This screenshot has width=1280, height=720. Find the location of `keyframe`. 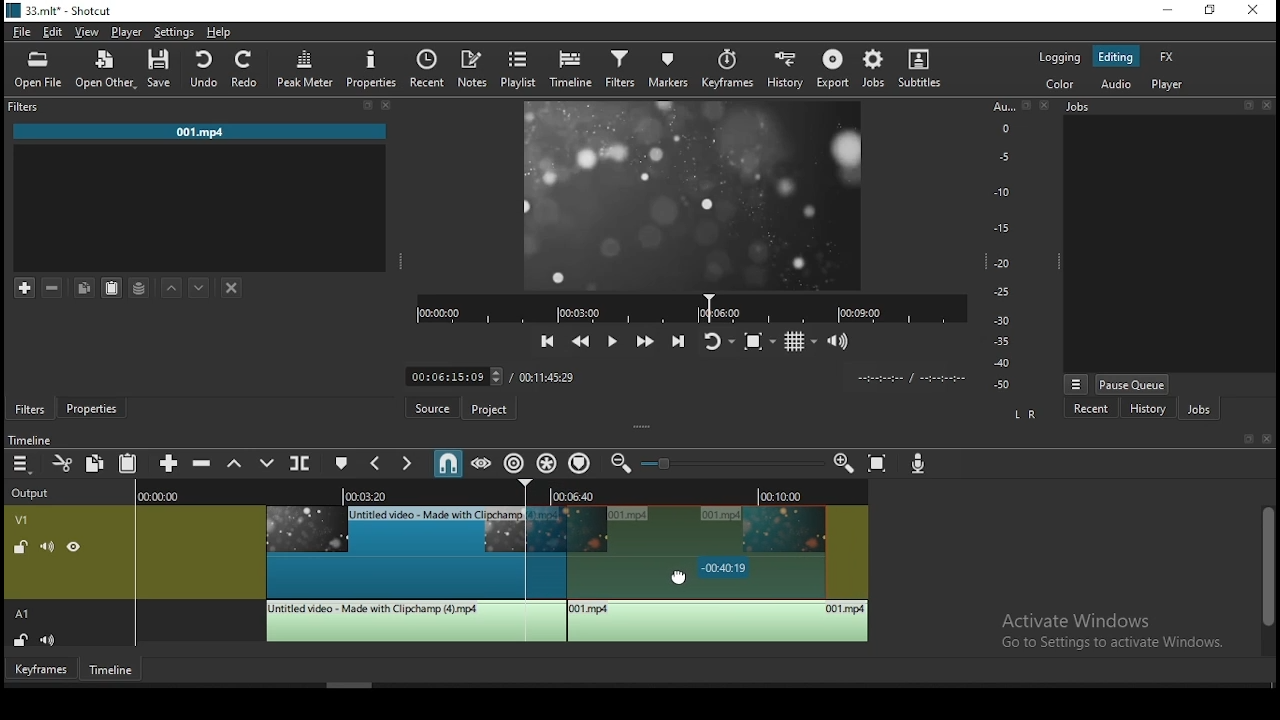

keyframe is located at coordinates (39, 671).